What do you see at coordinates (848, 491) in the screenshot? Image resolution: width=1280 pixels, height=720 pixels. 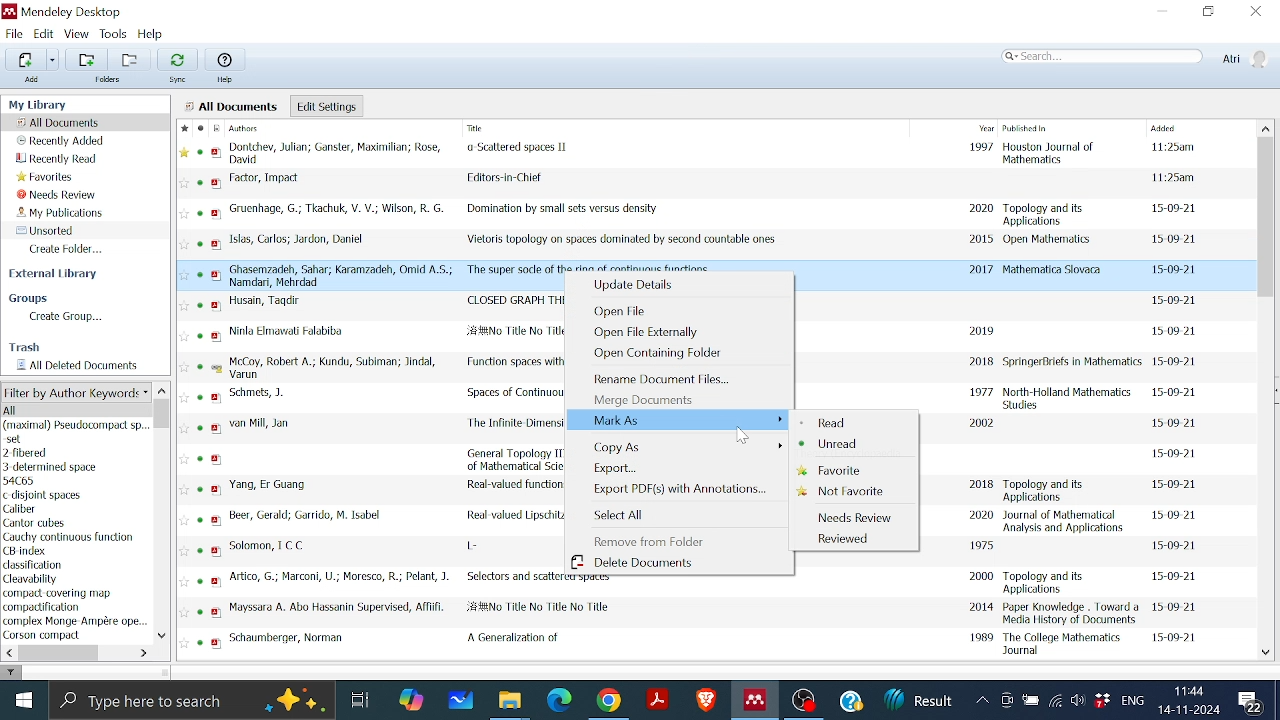 I see `Not favorite` at bounding box center [848, 491].